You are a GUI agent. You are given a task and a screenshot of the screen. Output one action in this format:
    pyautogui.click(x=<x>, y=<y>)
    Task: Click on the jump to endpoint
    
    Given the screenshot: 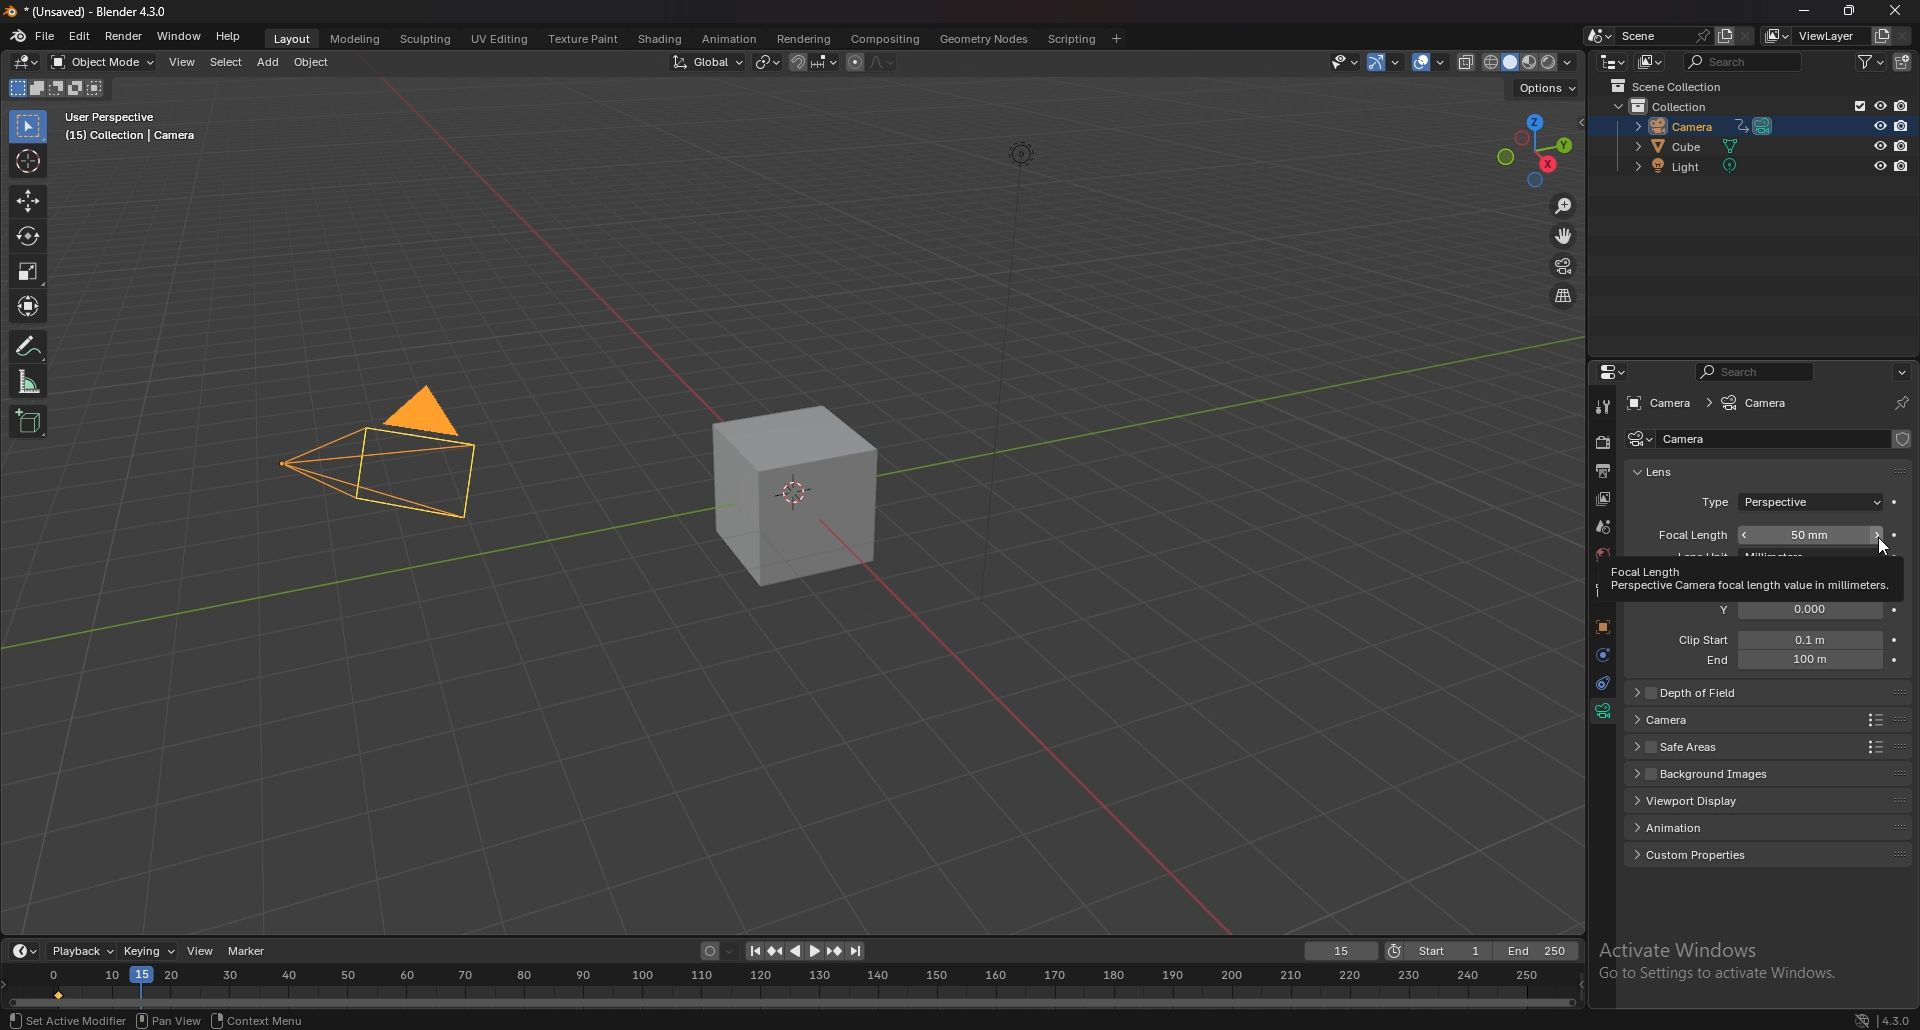 What is the action you would take?
    pyautogui.click(x=751, y=952)
    